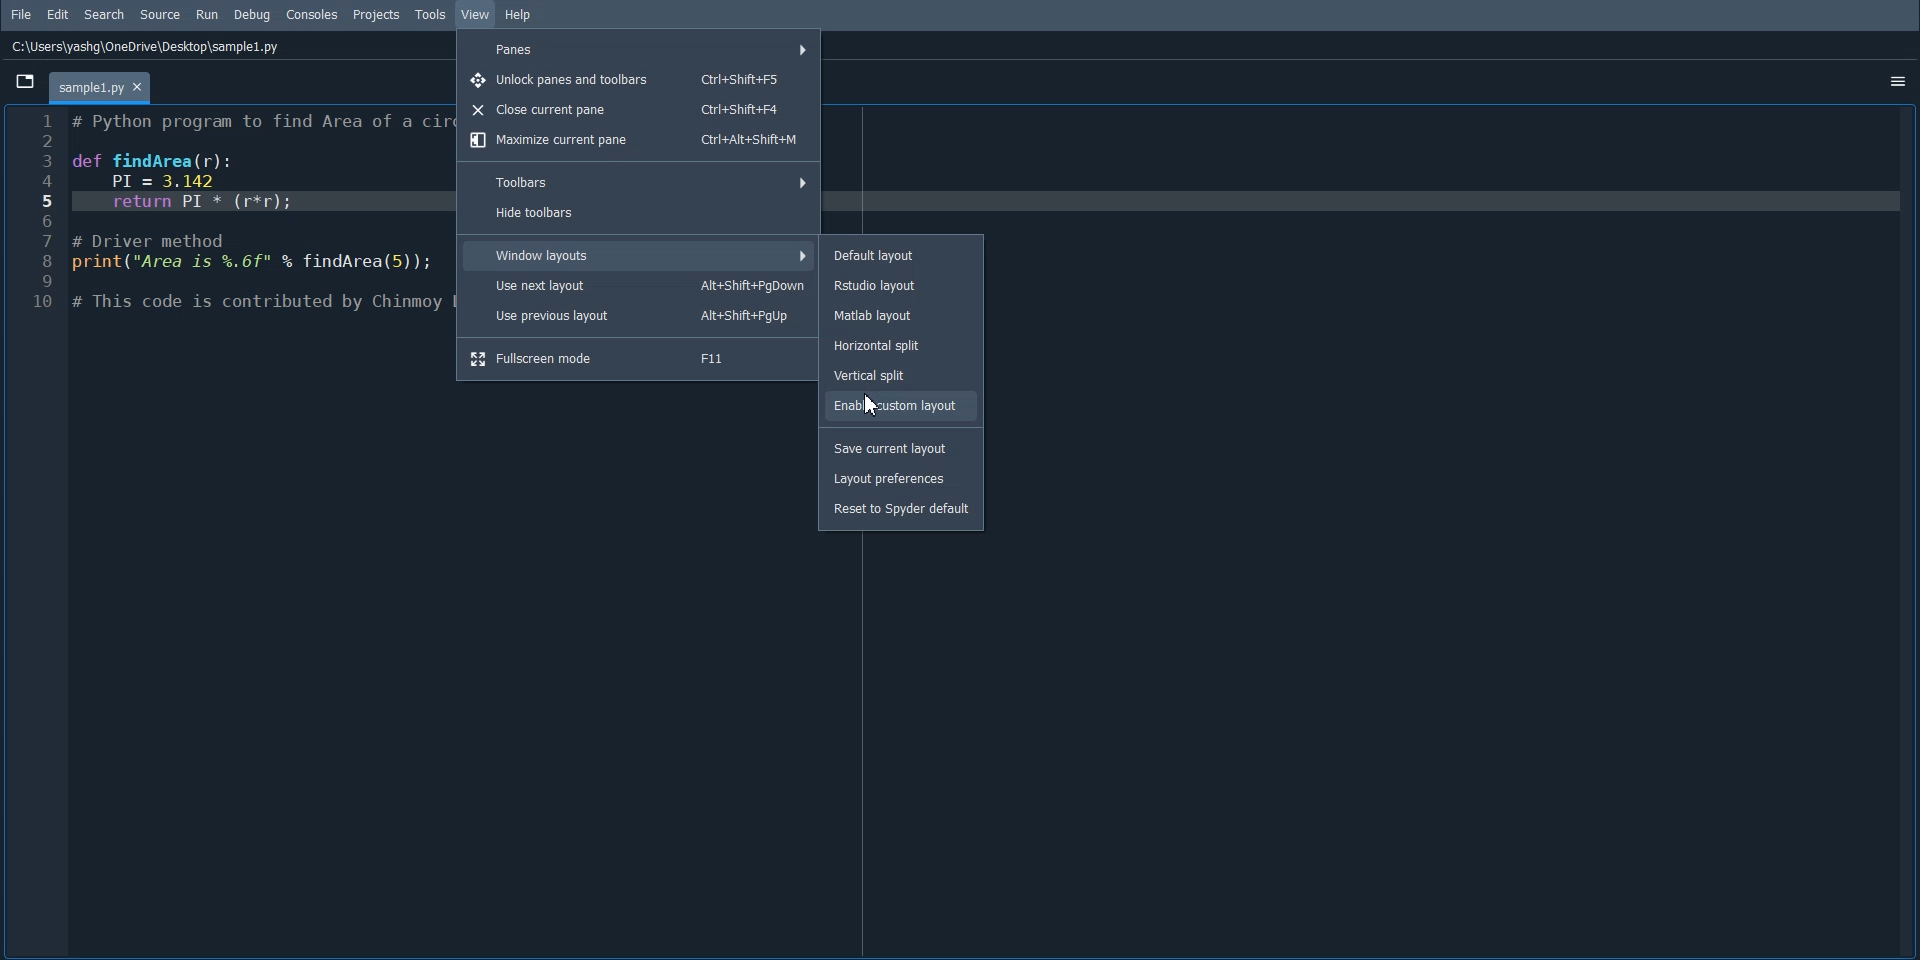 Image resolution: width=1920 pixels, height=960 pixels. What do you see at coordinates (636, 181) in the screenshot?
I see `Toolbars` at bounding box center [636, 181].